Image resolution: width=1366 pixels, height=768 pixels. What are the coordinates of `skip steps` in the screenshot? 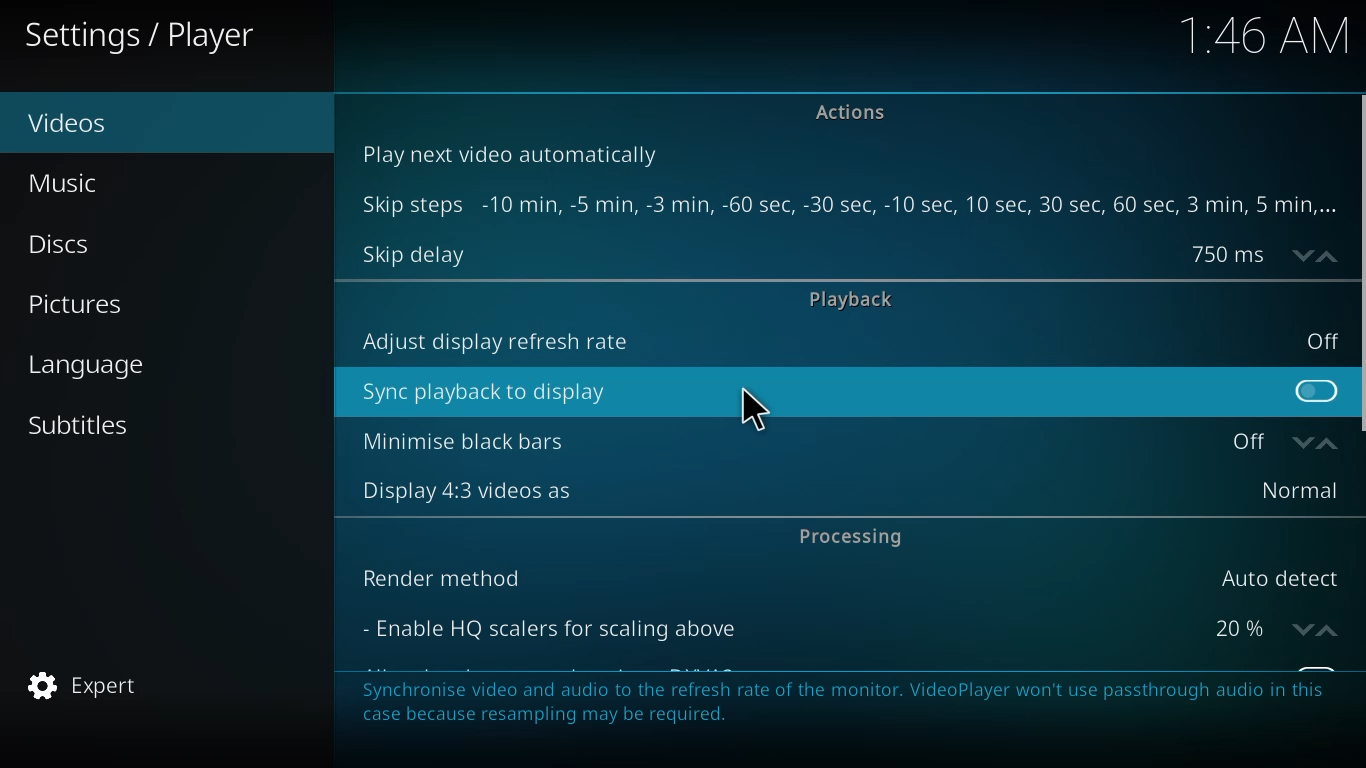 It's located at (407, 205).